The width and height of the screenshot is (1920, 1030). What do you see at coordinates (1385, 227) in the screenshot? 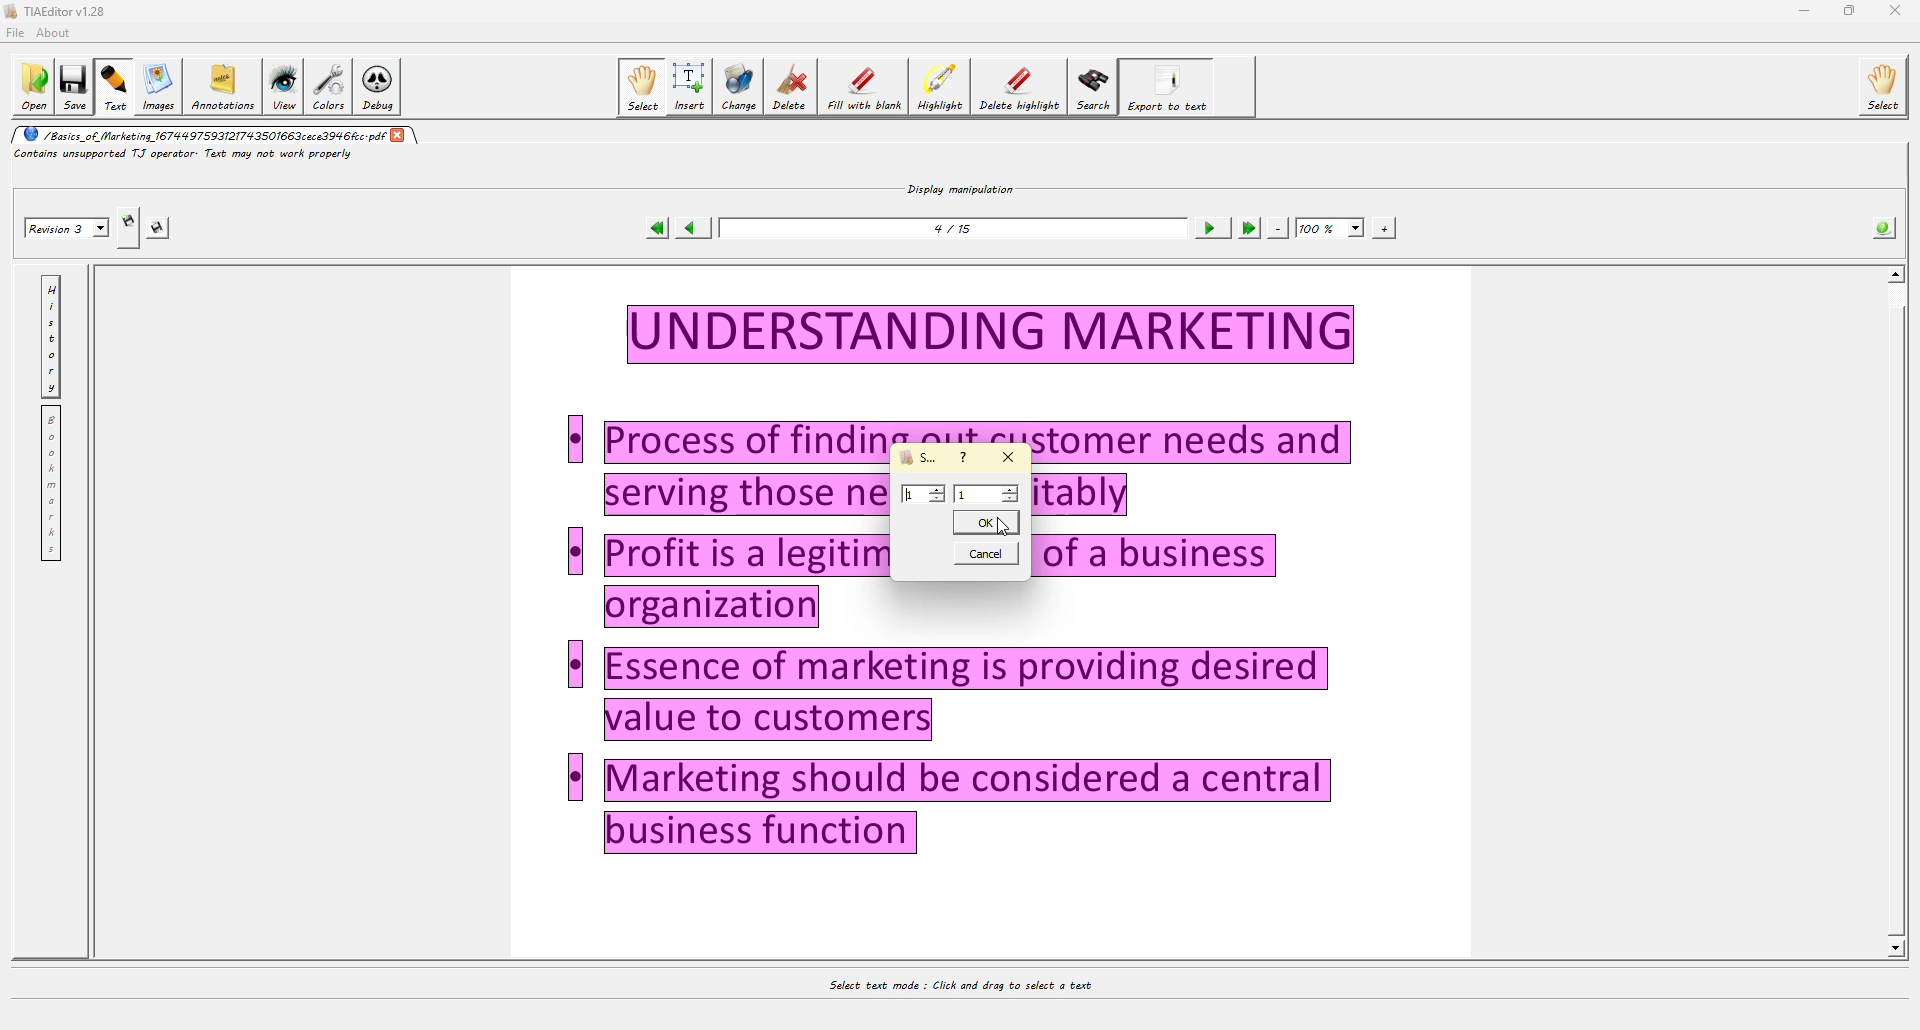
I see `zoom in` at bounding box center [1385, 227].